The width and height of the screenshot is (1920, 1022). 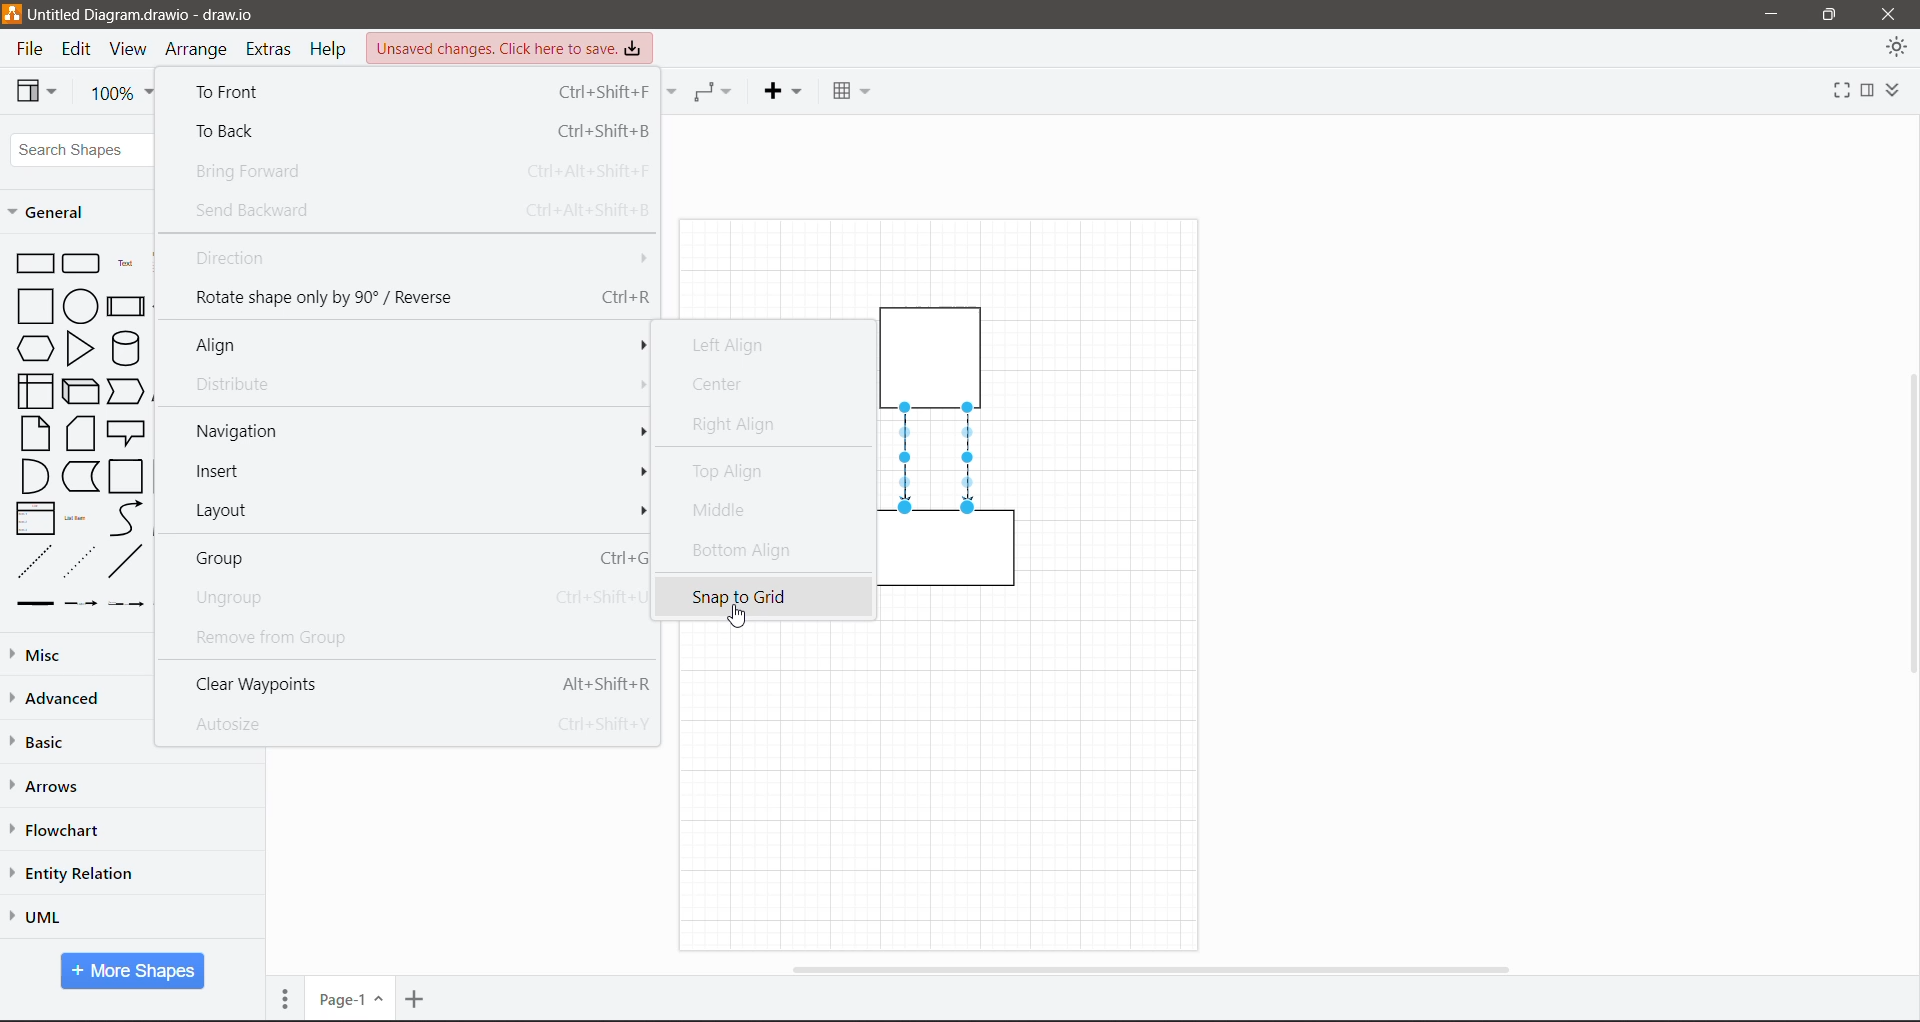 What do you see at coordinates (421, 510) in the screenshot?
I see `Layout` at bounding box center [421, 510].